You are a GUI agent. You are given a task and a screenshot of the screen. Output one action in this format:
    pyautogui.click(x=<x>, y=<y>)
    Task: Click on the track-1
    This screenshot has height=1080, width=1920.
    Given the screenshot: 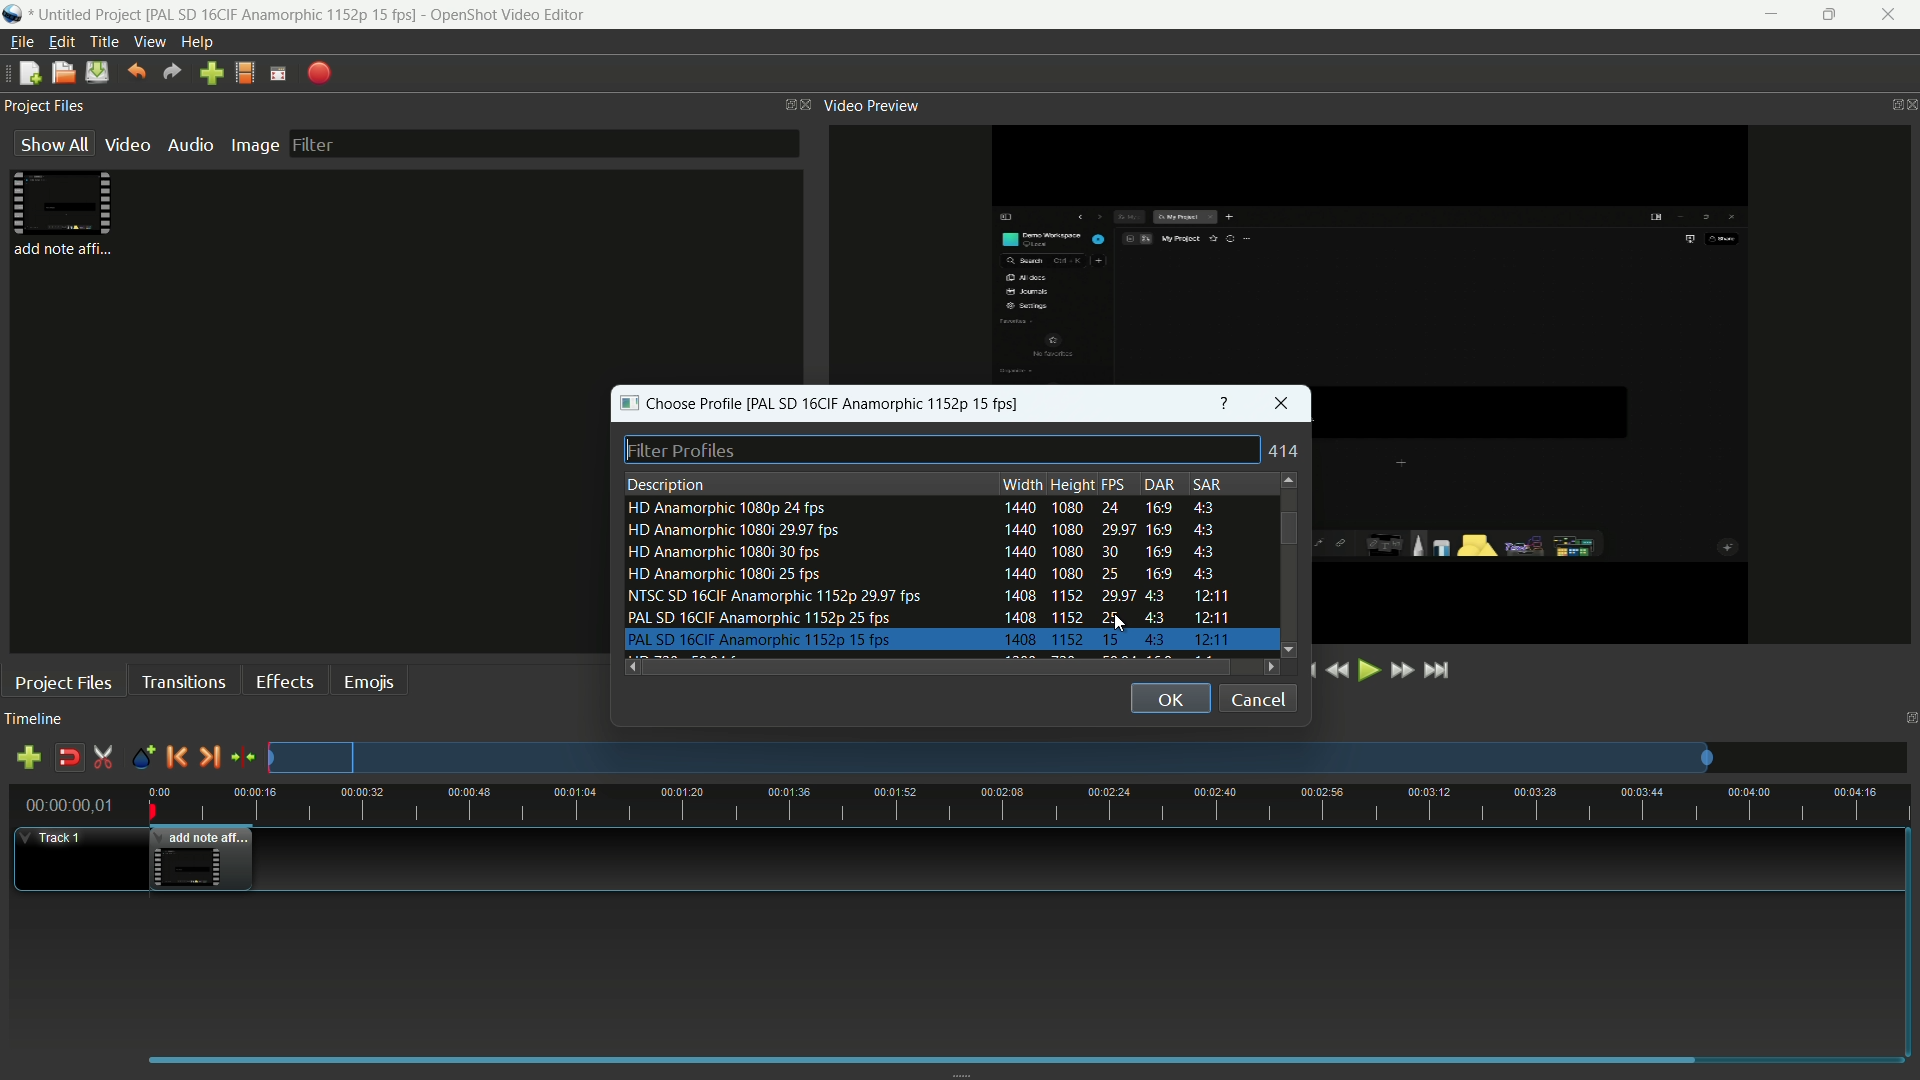 What is the action you would take?
    pyautogui.click(x=58, y=838)
    